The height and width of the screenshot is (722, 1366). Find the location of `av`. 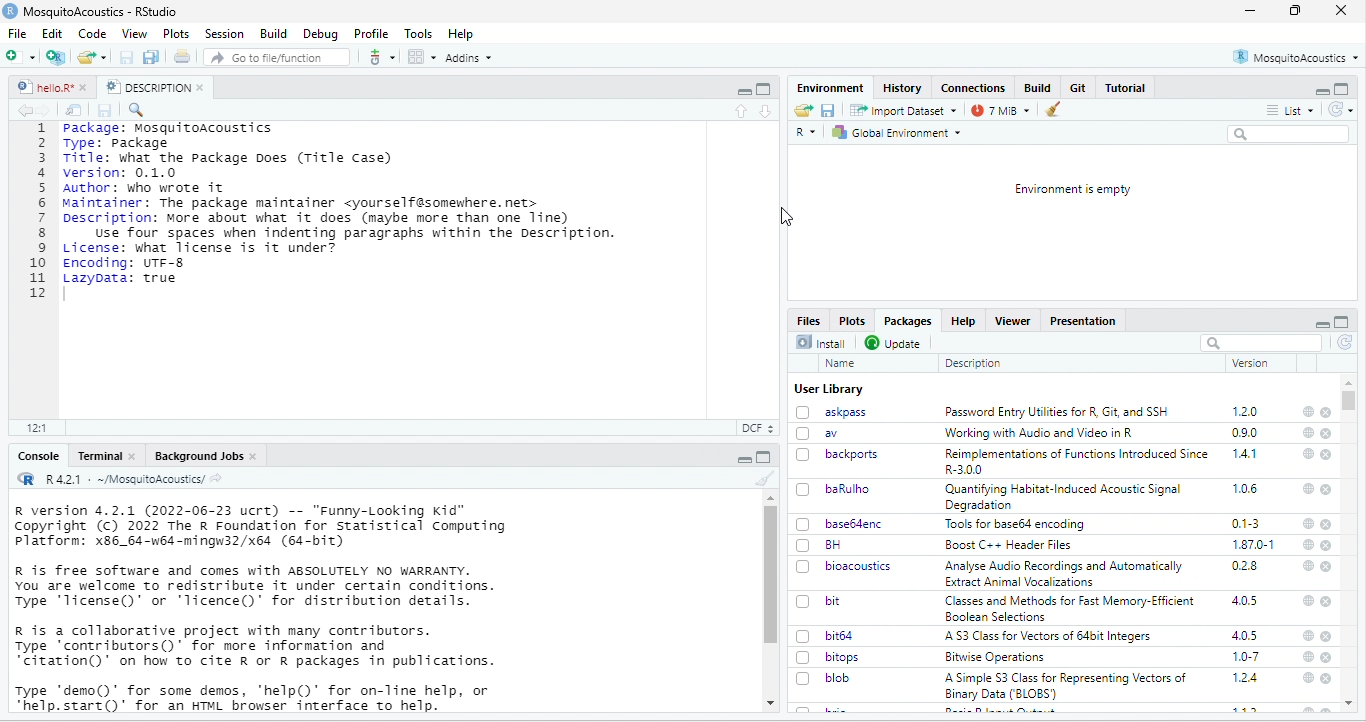

av is located at coordinates (824, 433).